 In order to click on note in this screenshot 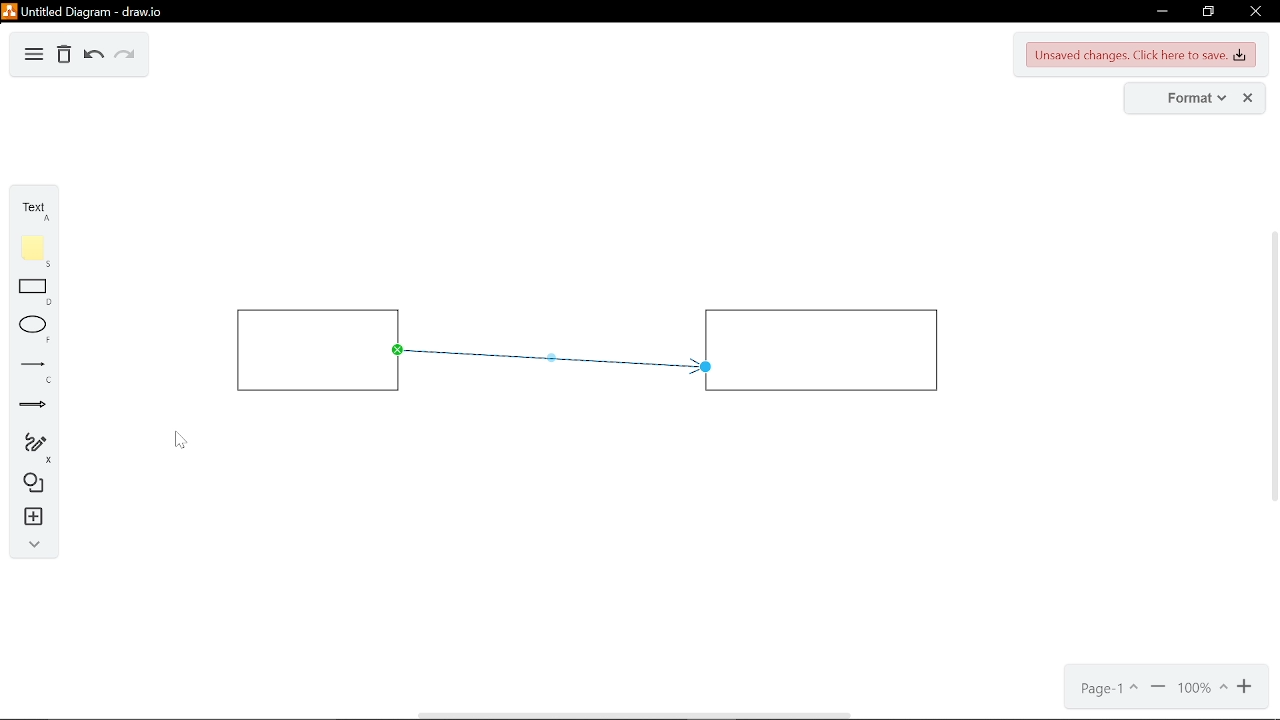, I will do `click(32, 250)`.